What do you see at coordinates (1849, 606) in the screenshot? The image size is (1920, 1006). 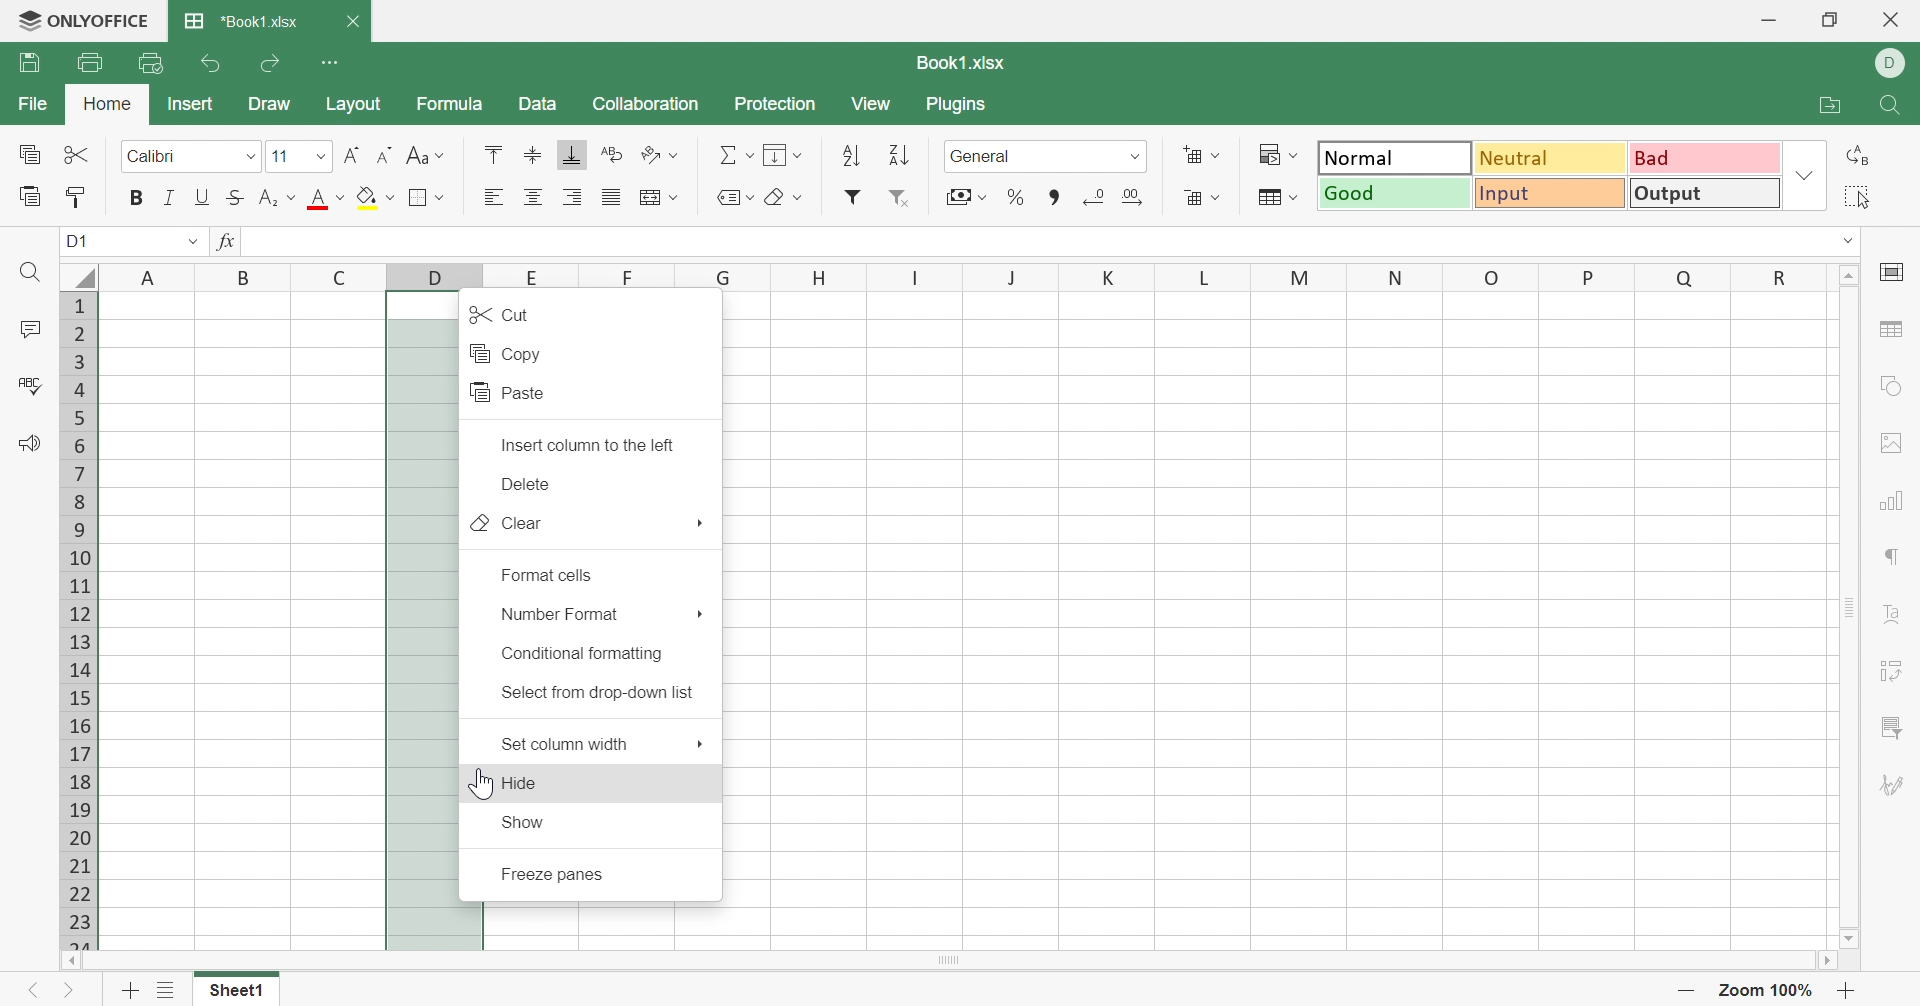 I see `Scroll Bar` at bounding box center [1849, 606].